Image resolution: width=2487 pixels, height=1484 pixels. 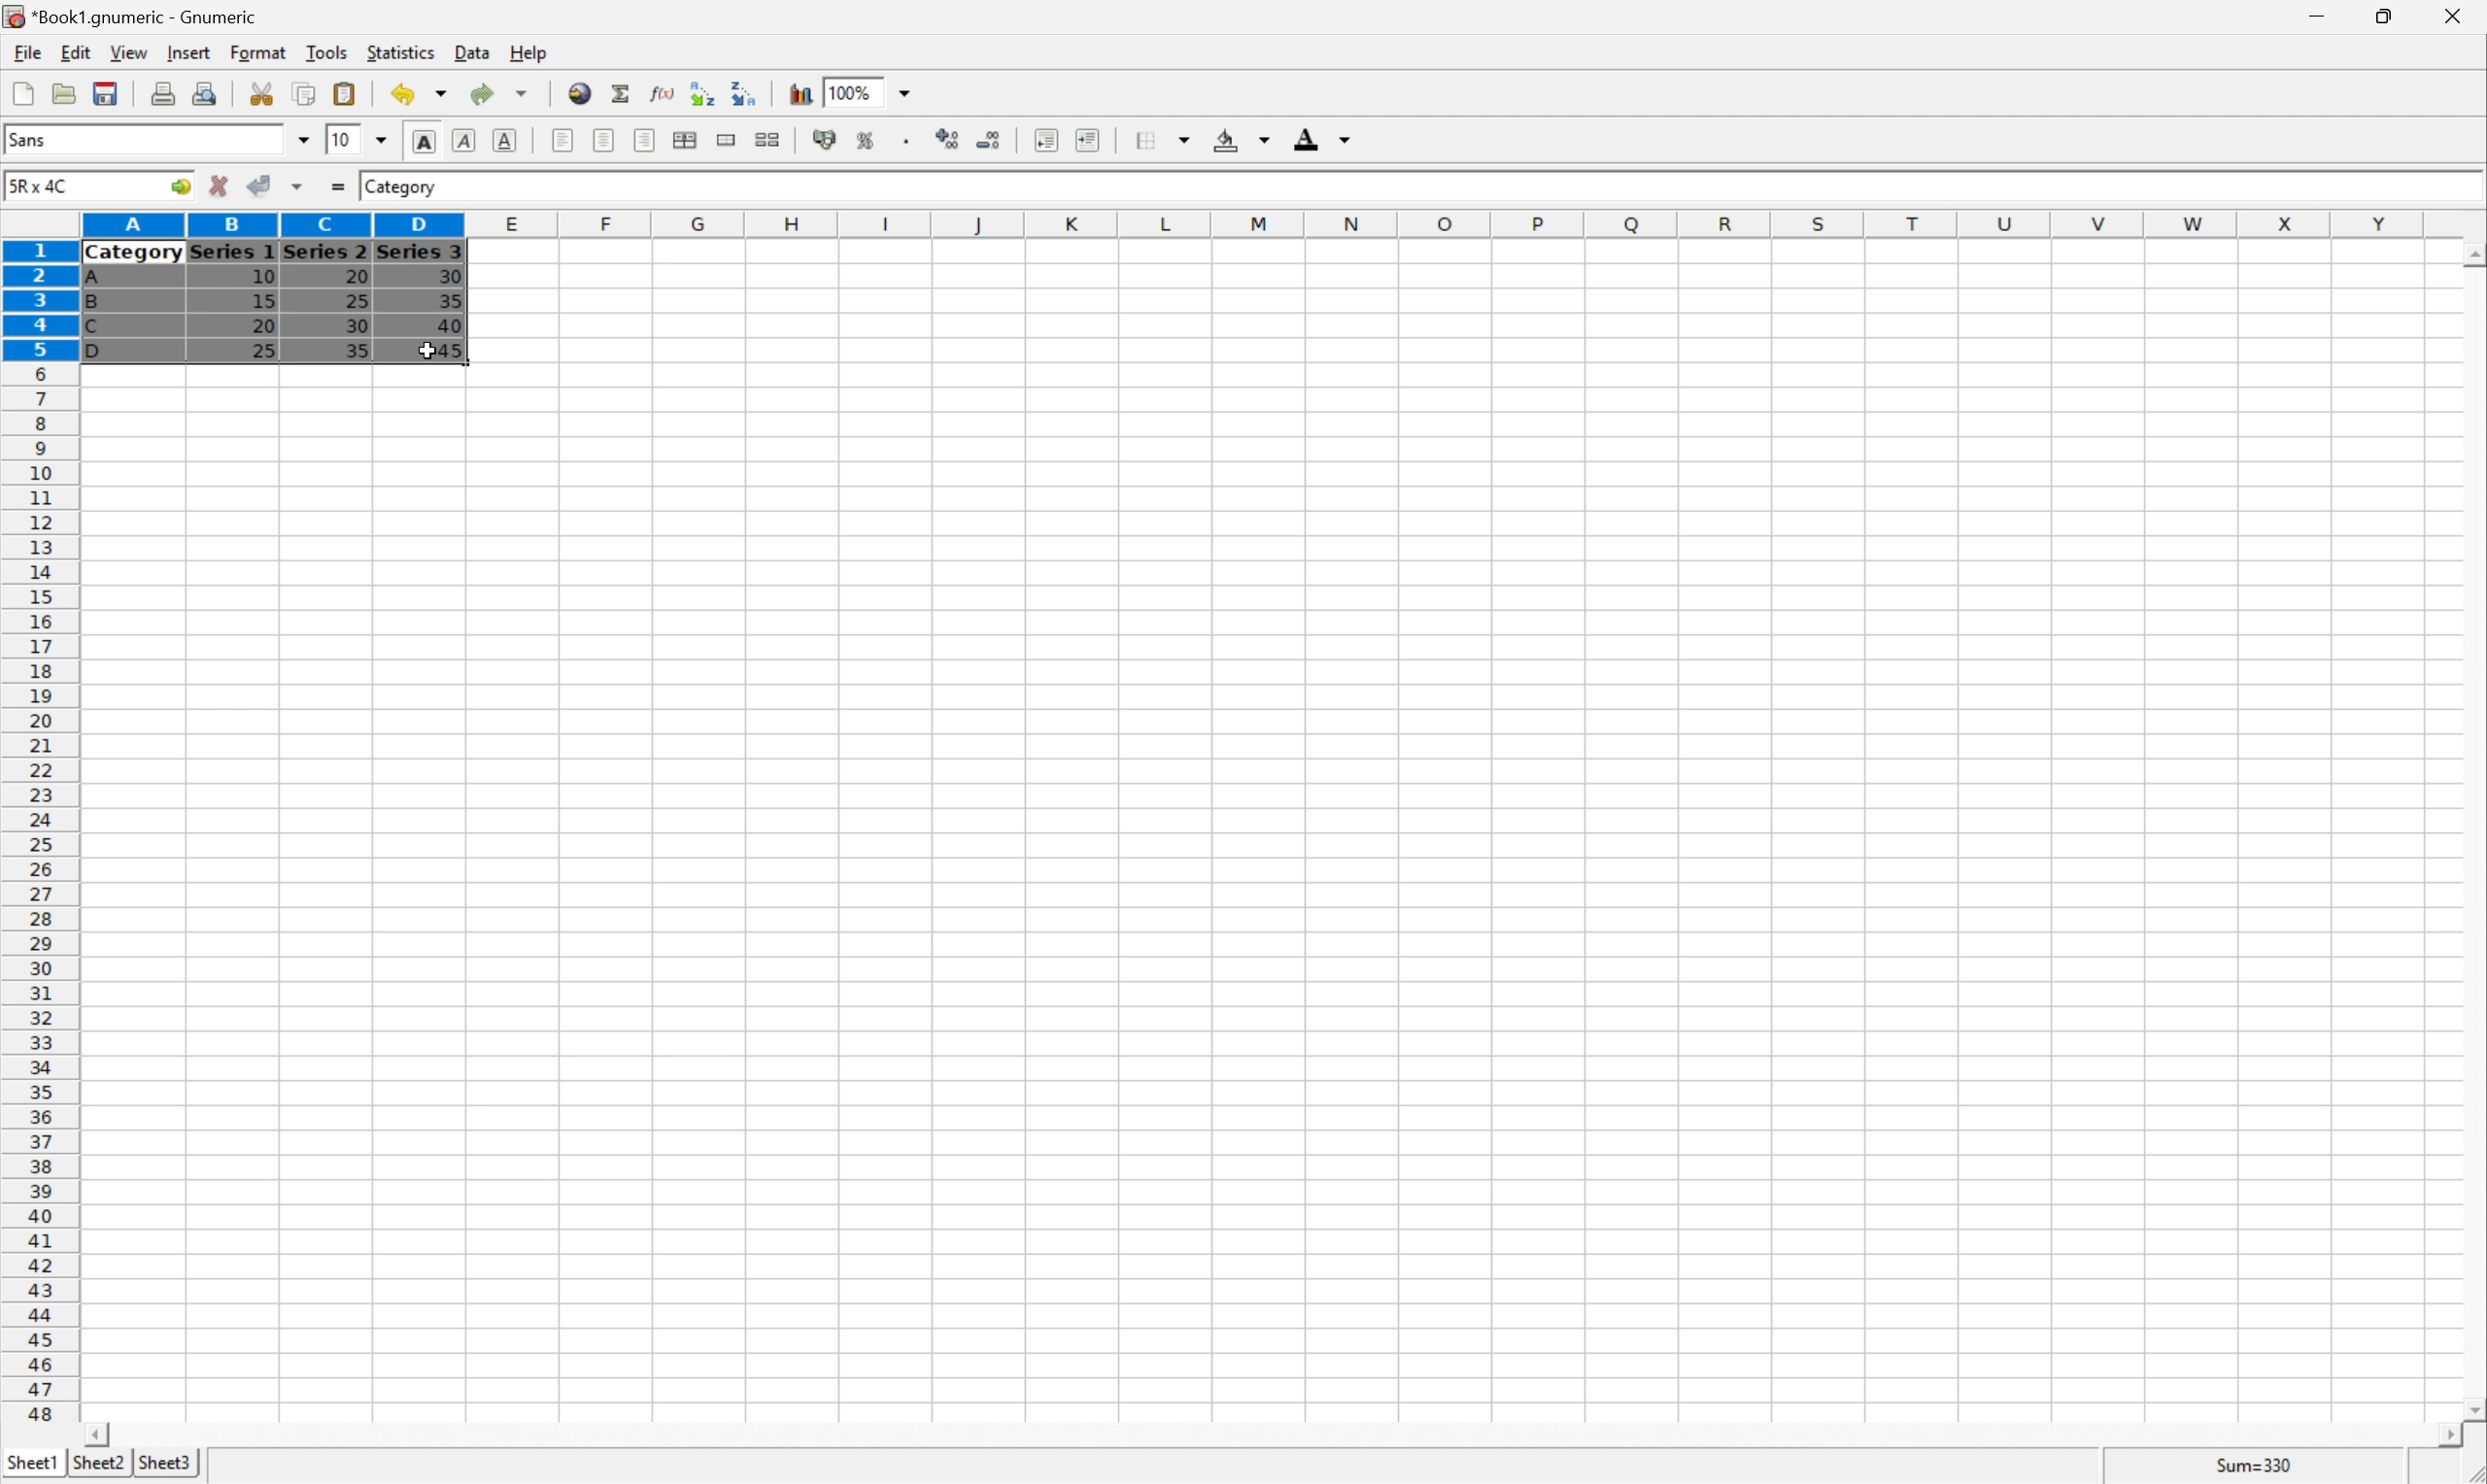 I want to click on Scroll Down, so click(x=2471, y=1412).